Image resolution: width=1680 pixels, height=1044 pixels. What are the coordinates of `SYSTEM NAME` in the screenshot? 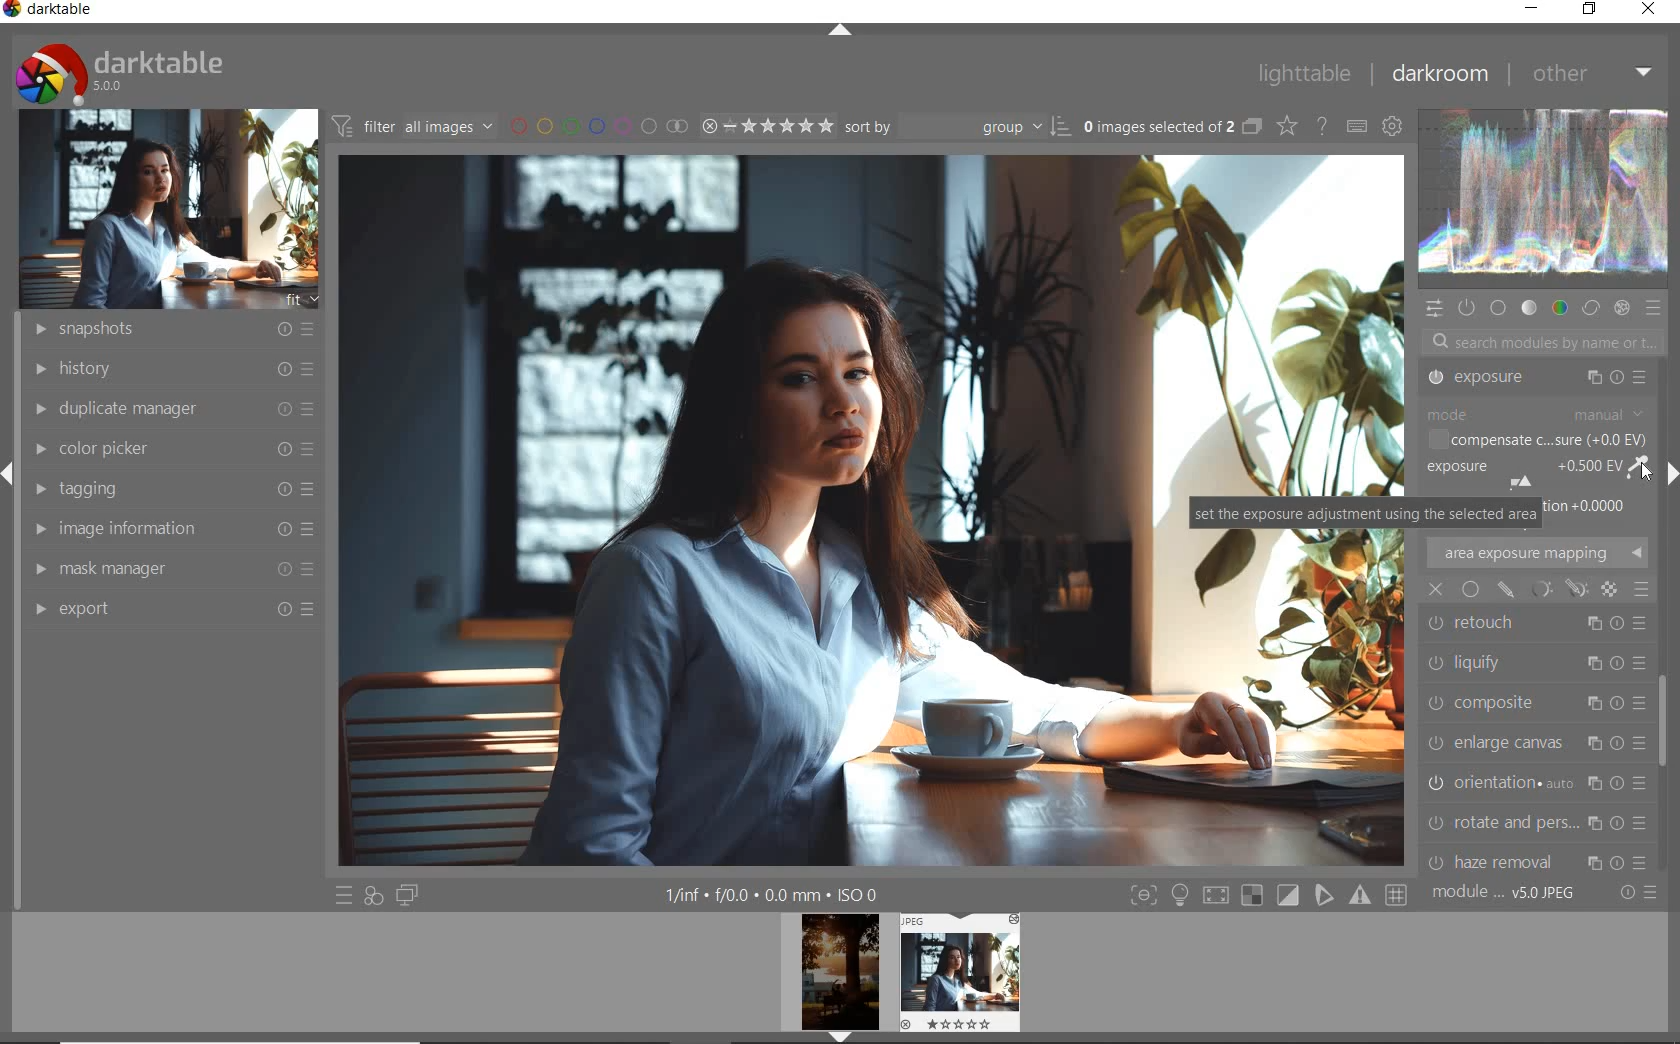 It's located at (50, 13).